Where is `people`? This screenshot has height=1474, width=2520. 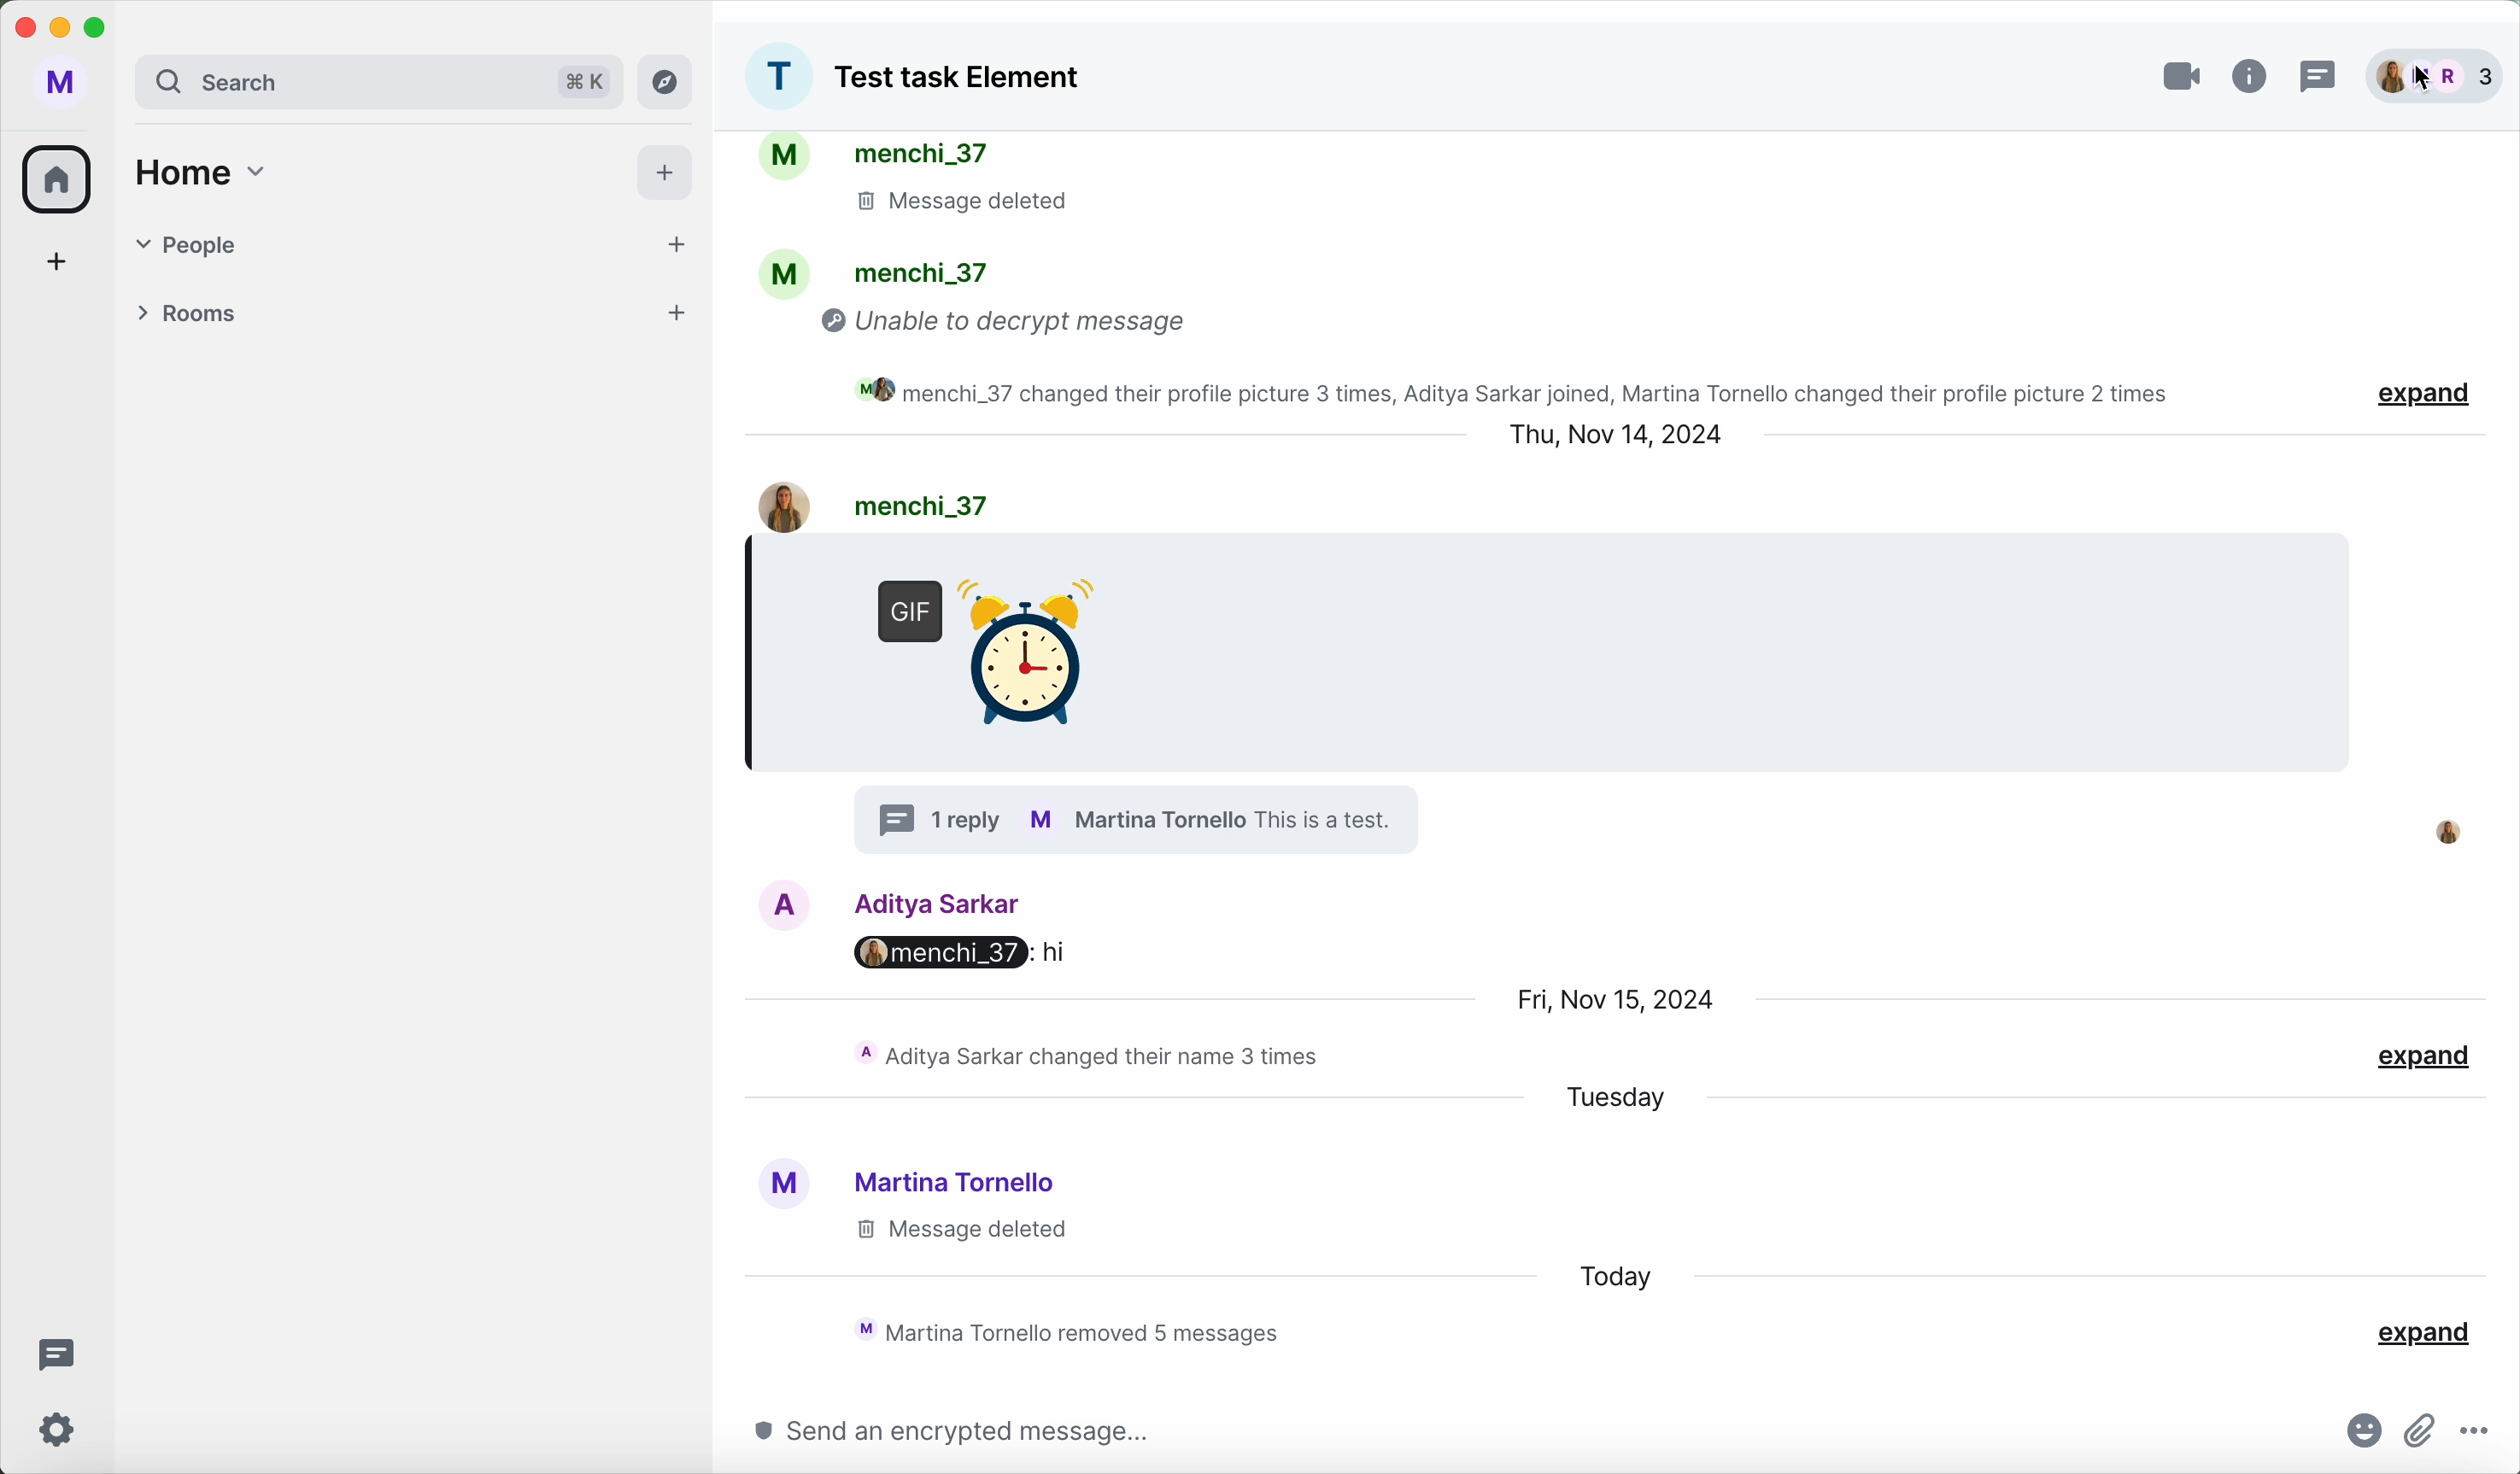
people is located at coordinates (924, 154).